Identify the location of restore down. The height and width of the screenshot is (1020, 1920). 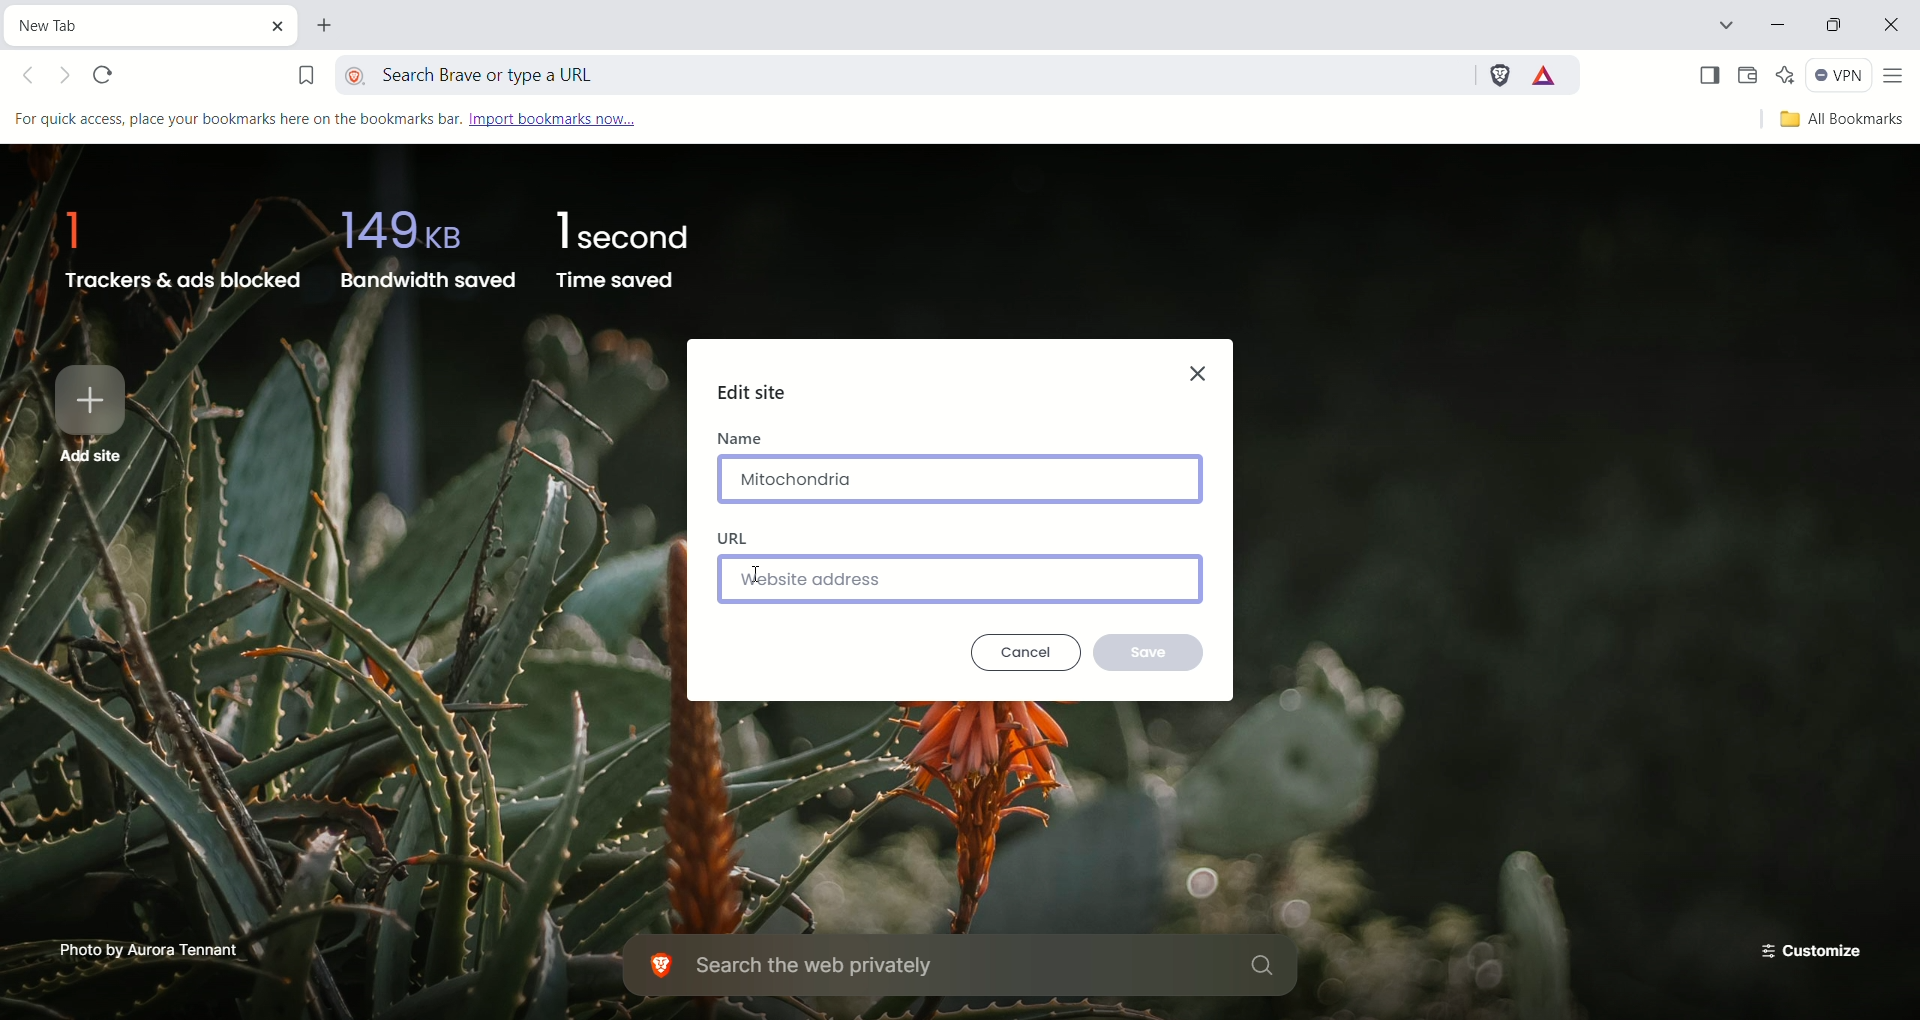
(1837, 28).